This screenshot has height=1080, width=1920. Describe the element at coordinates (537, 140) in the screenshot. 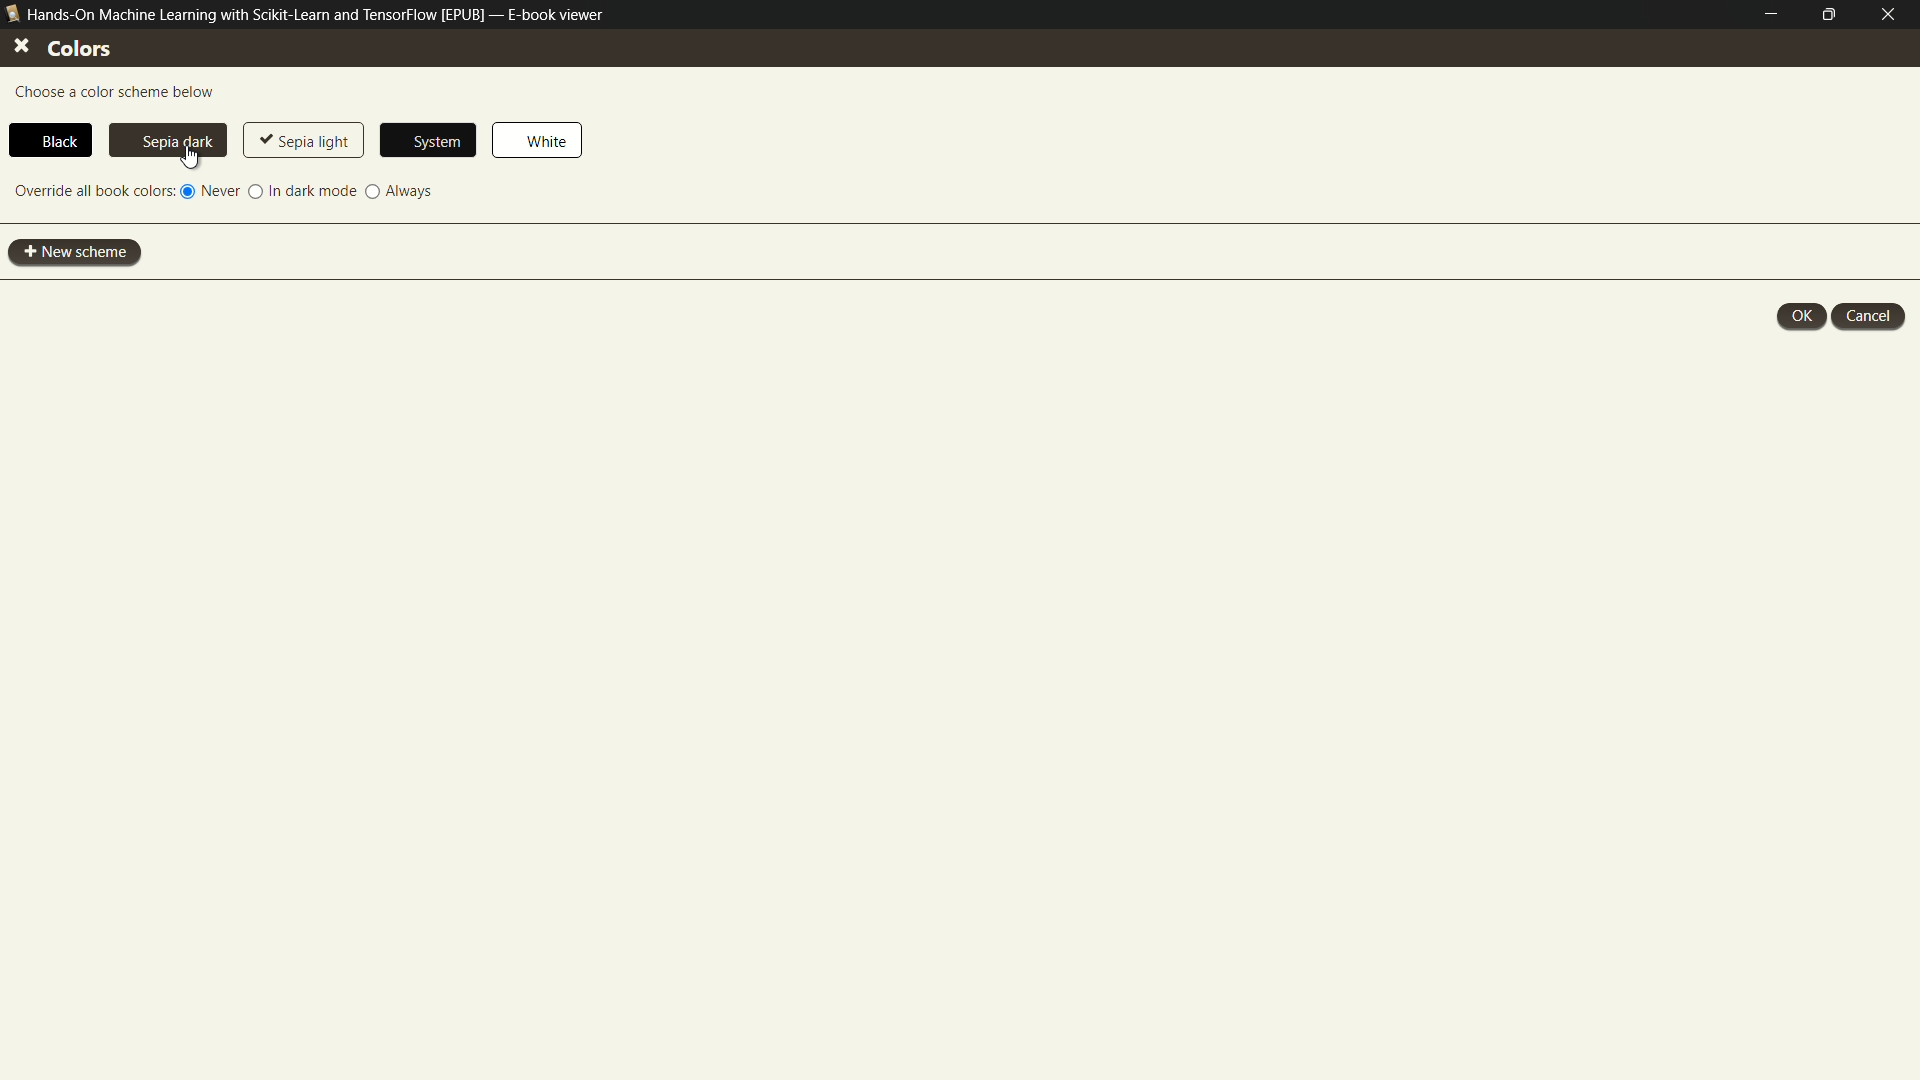

I see `white` at that location.